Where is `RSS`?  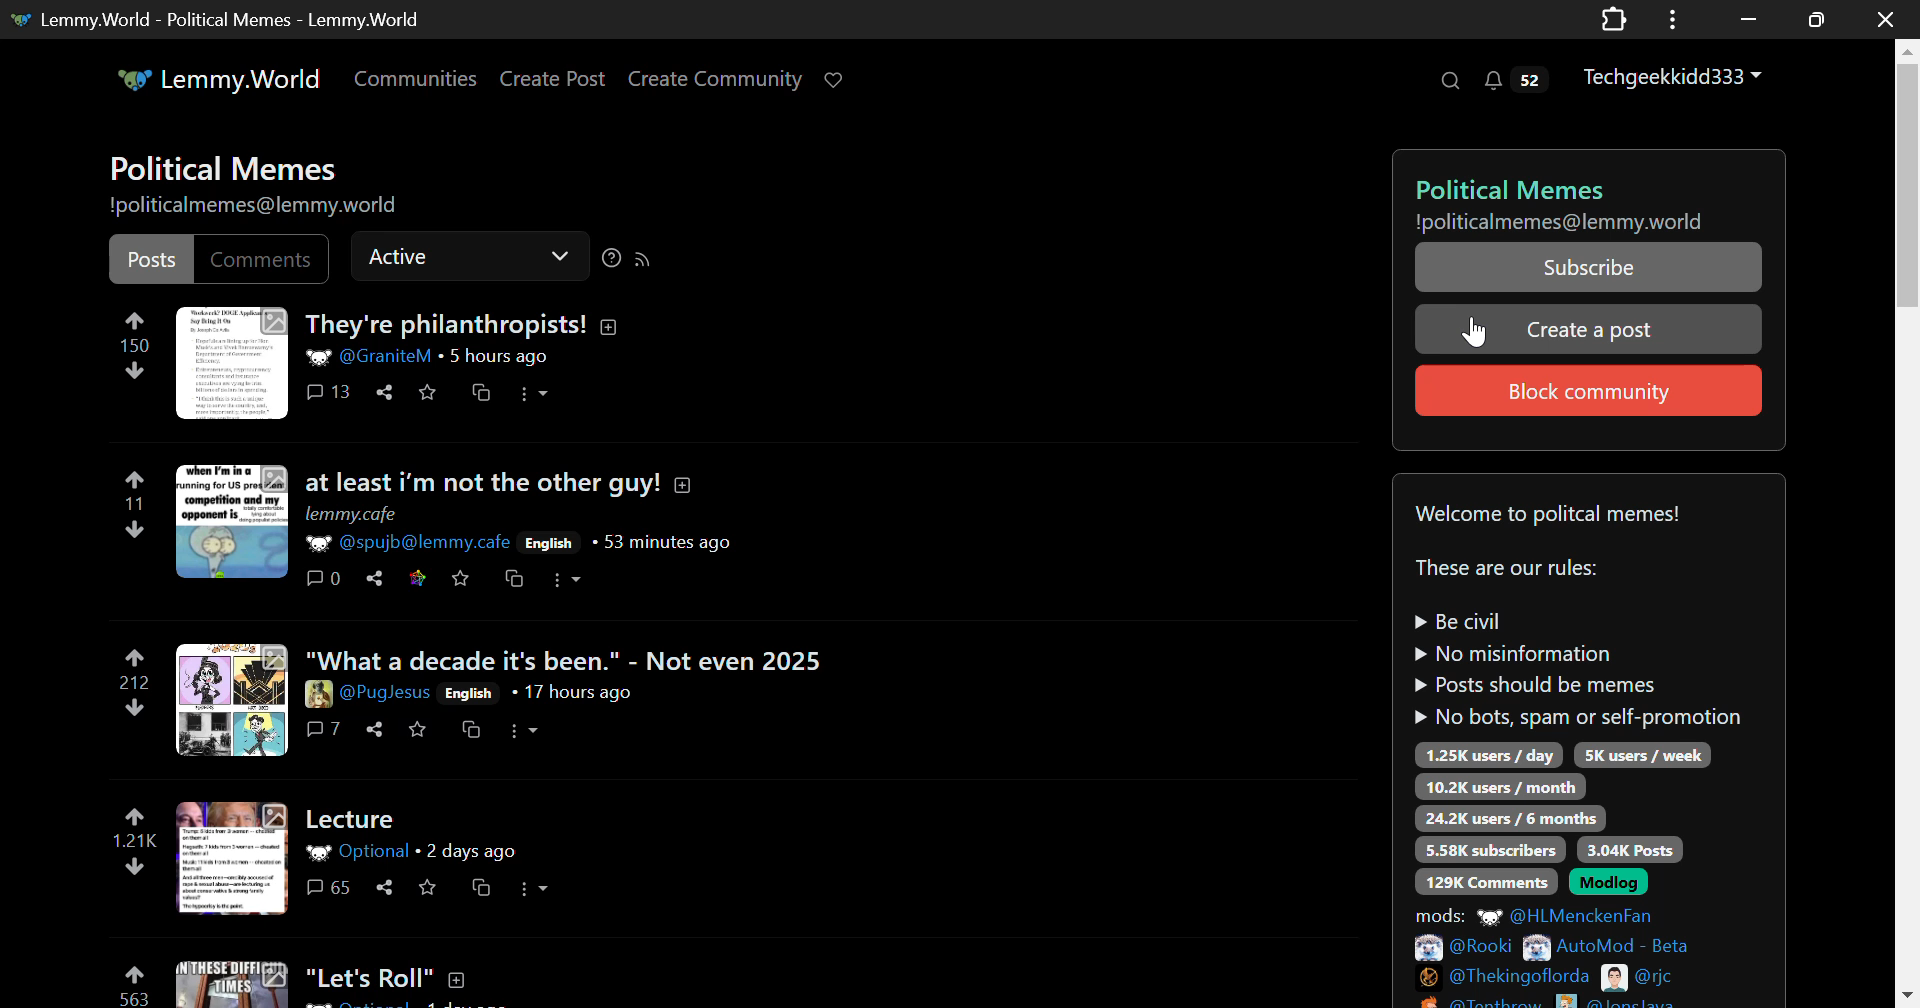 RSS is located at coordinates (644, 258).